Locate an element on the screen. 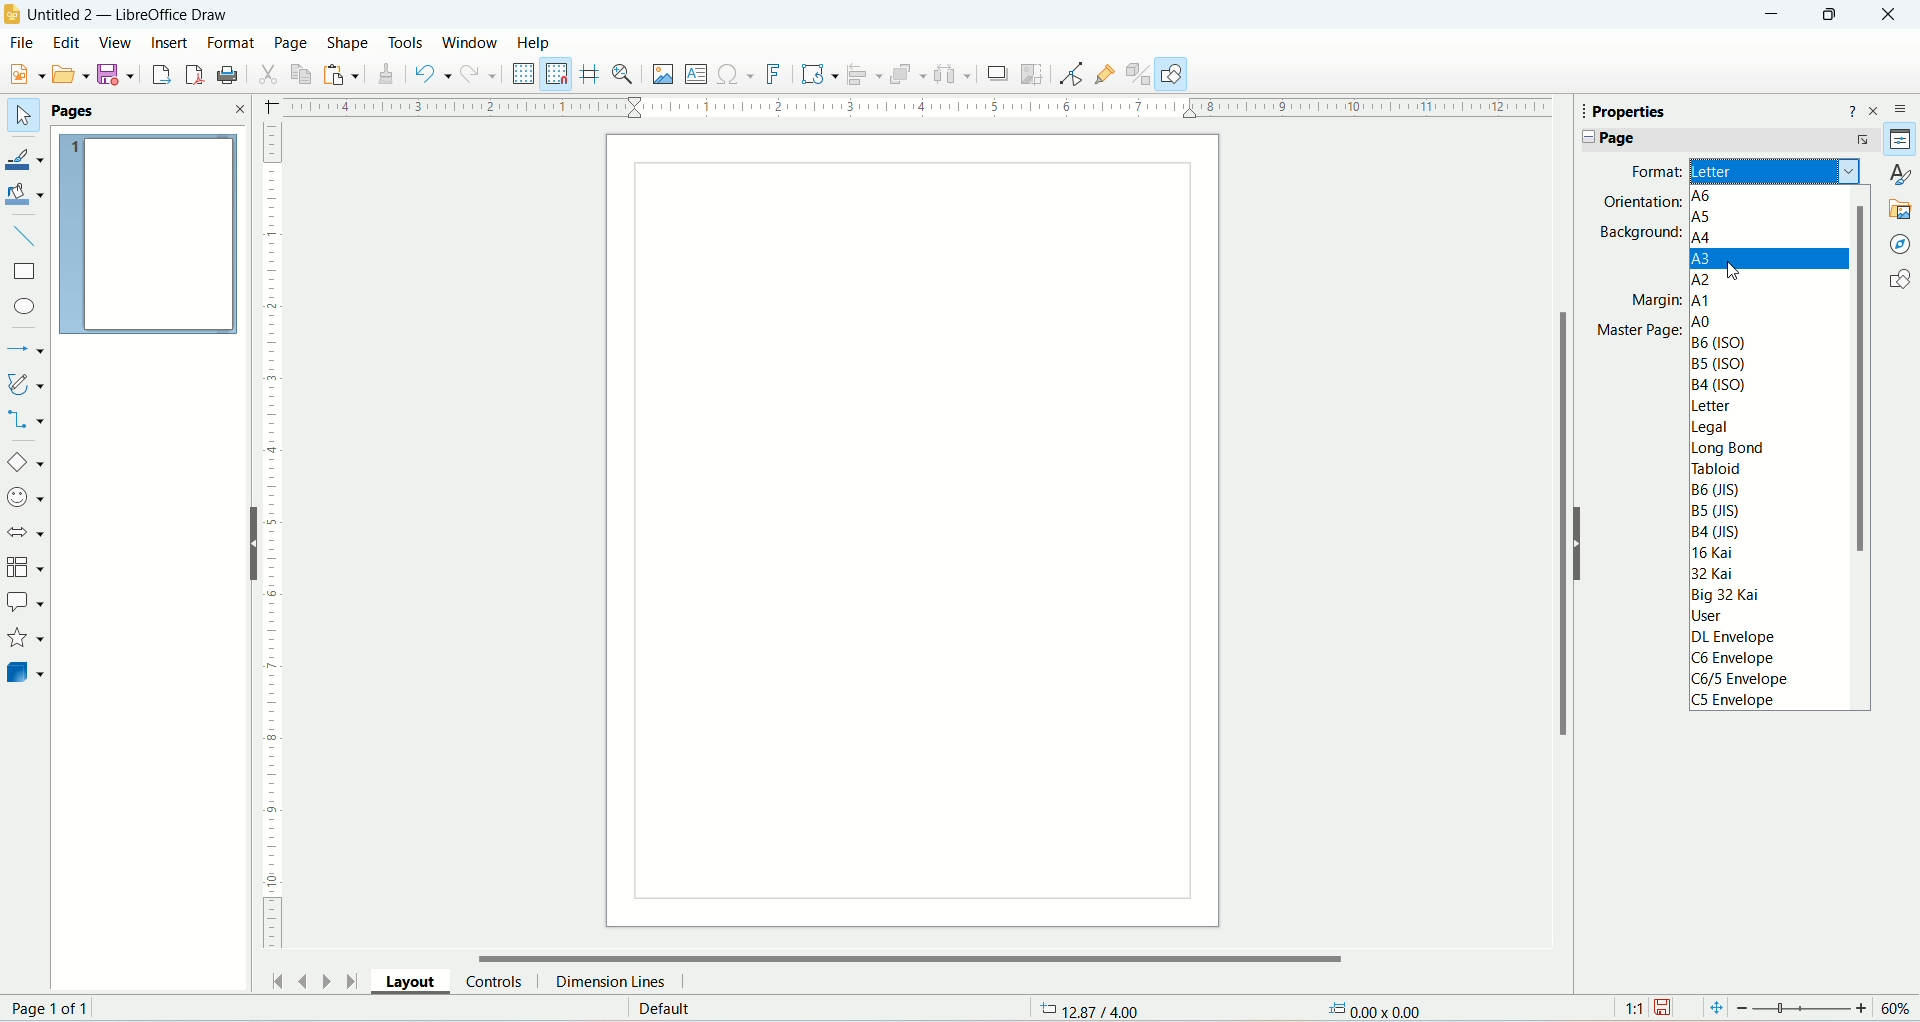  navigator is located at coordinates (1901, 244).